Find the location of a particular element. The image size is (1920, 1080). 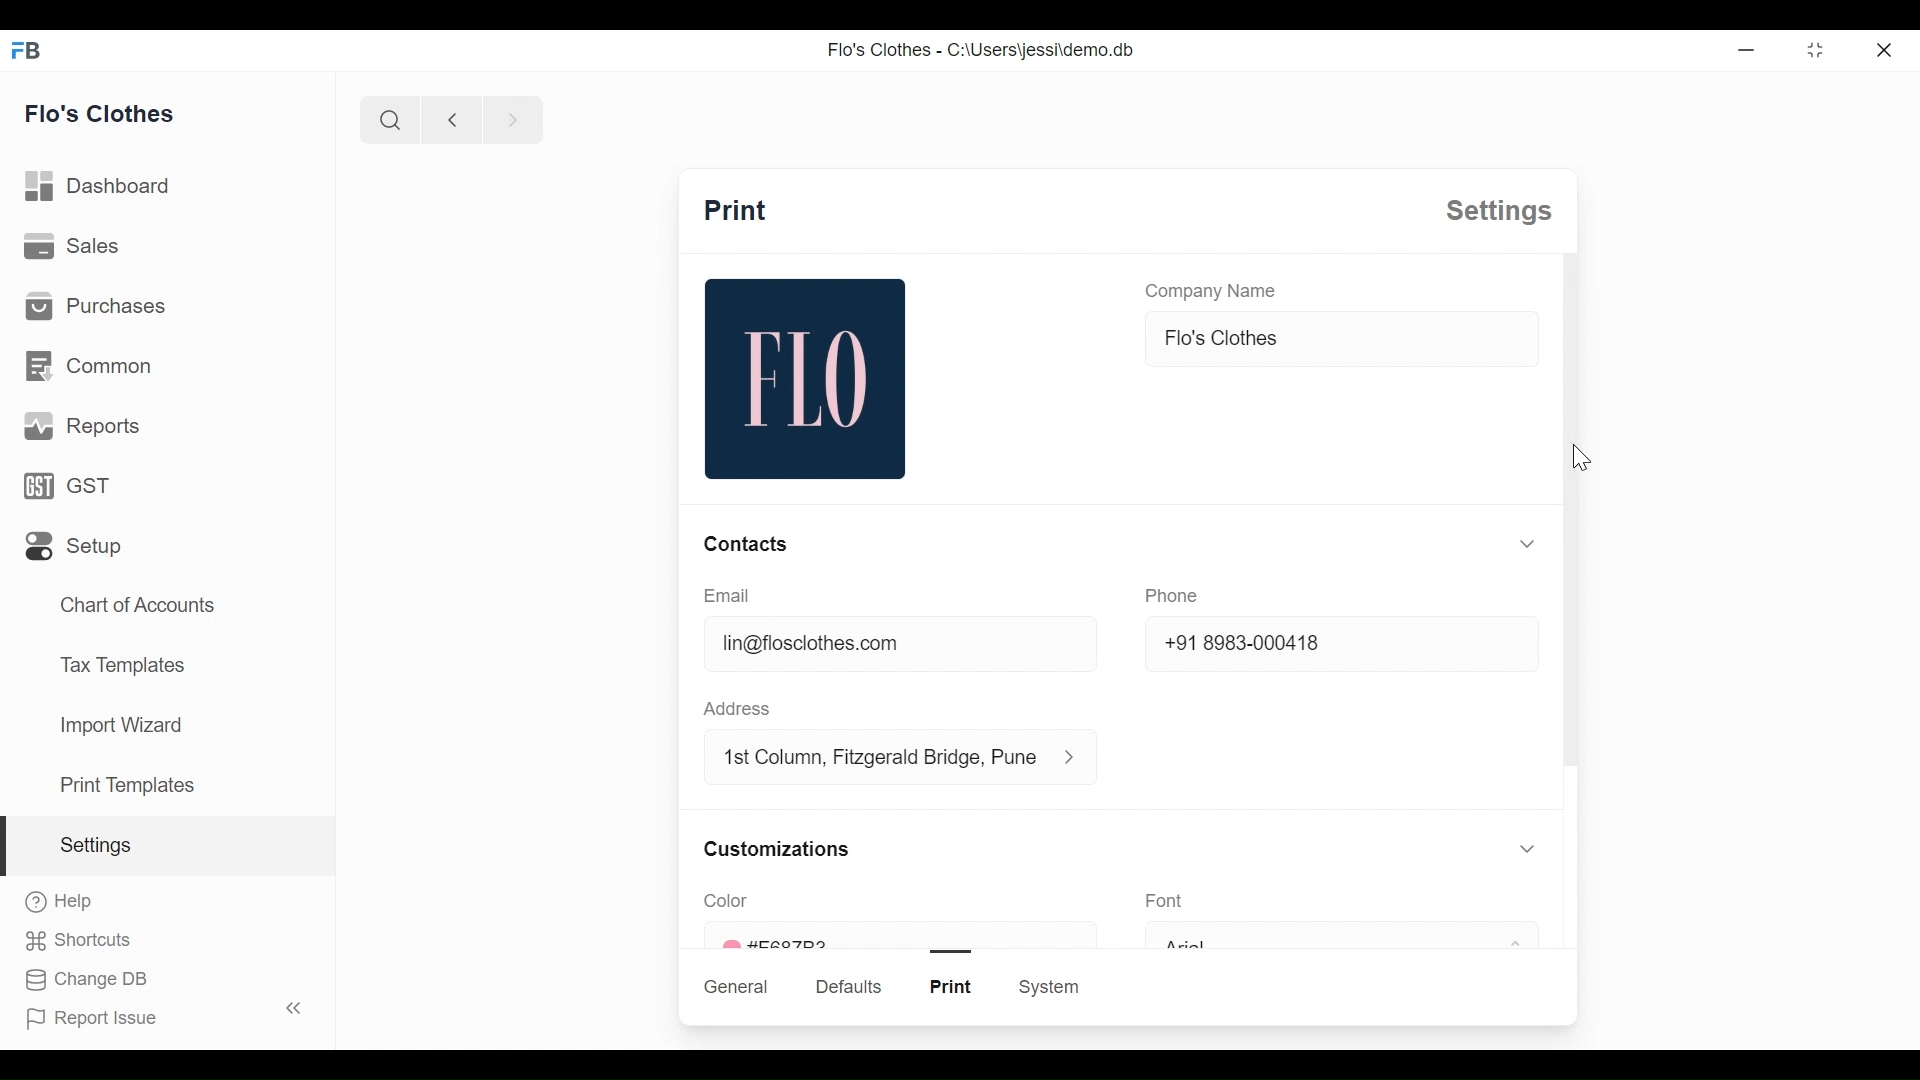

shortcuts is located at coordinates (78, 941).